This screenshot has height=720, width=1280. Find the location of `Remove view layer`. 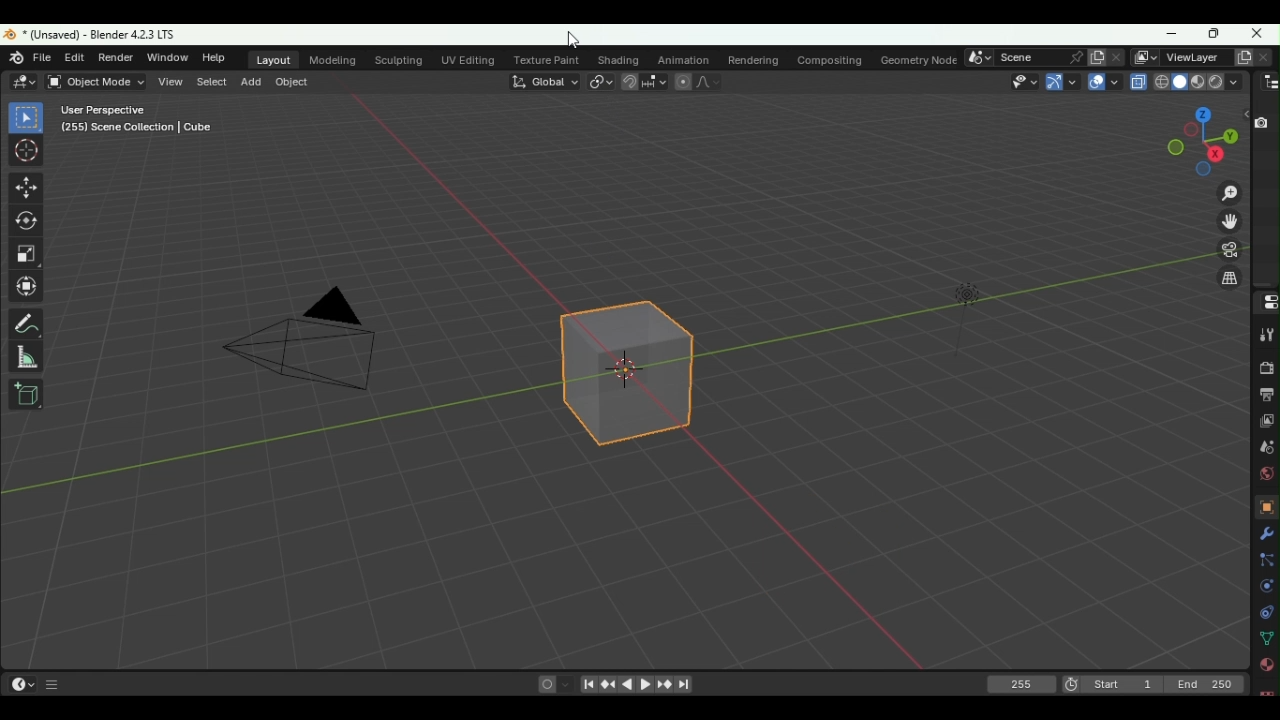

Remove view layer is located at coordinates (1262, 58).